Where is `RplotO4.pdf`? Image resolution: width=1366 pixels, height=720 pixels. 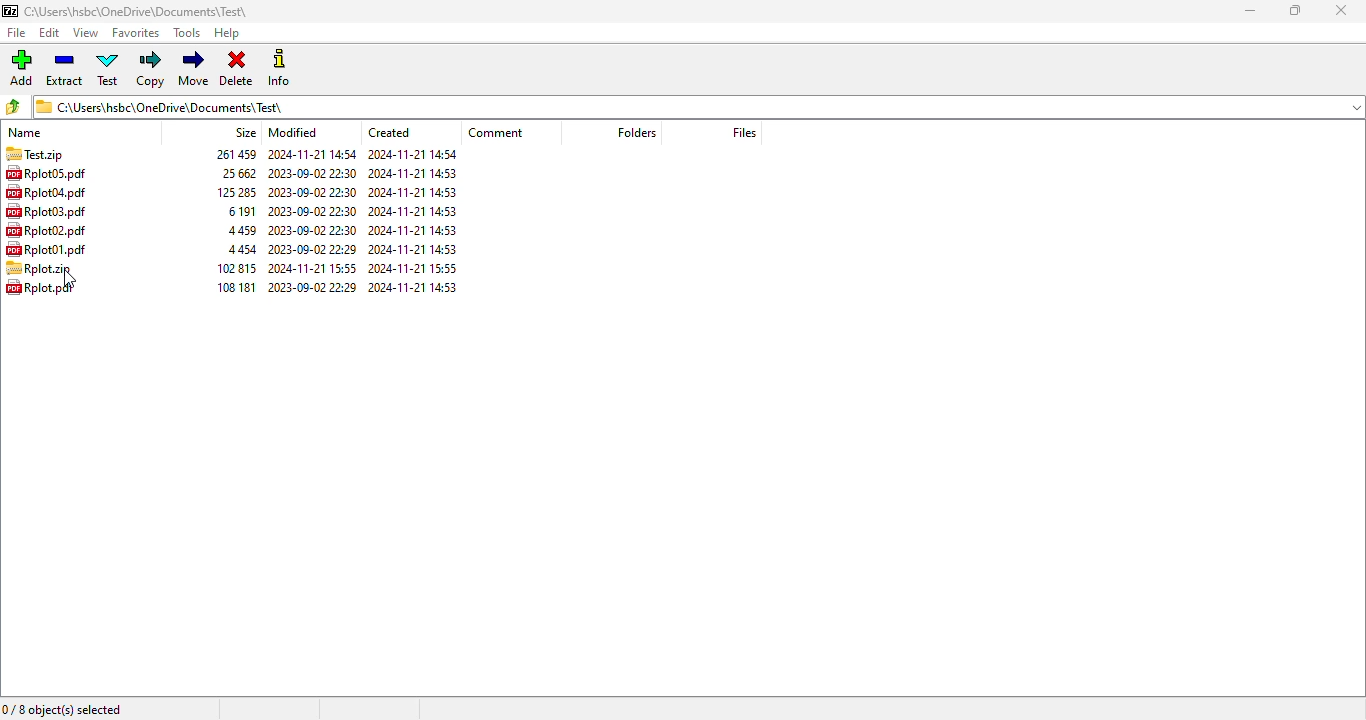 RplotO4.pdf is located at coordinates (51, 192).